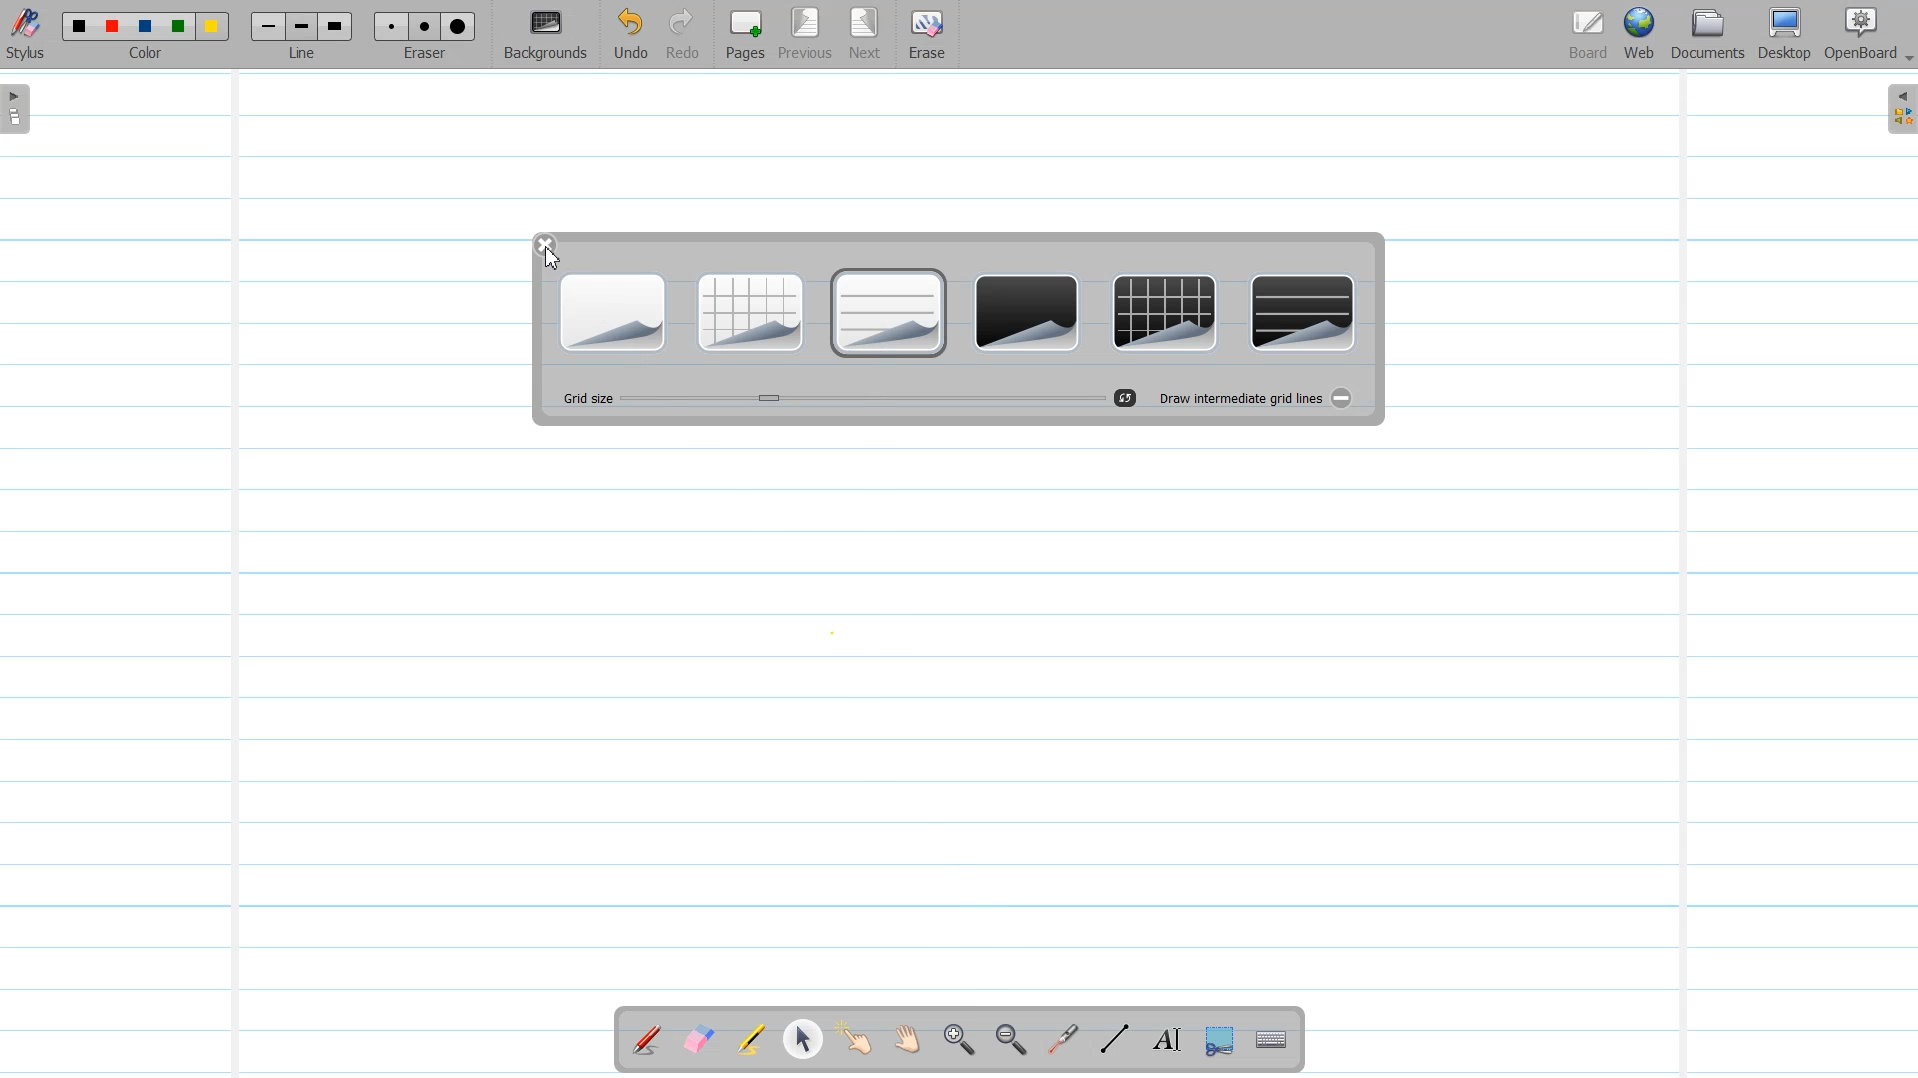 The width and height of the screenshot is (1918, 1078). Describe the element at coordinates (553, 261) in the screenshot. I see `Cursor` at that location.